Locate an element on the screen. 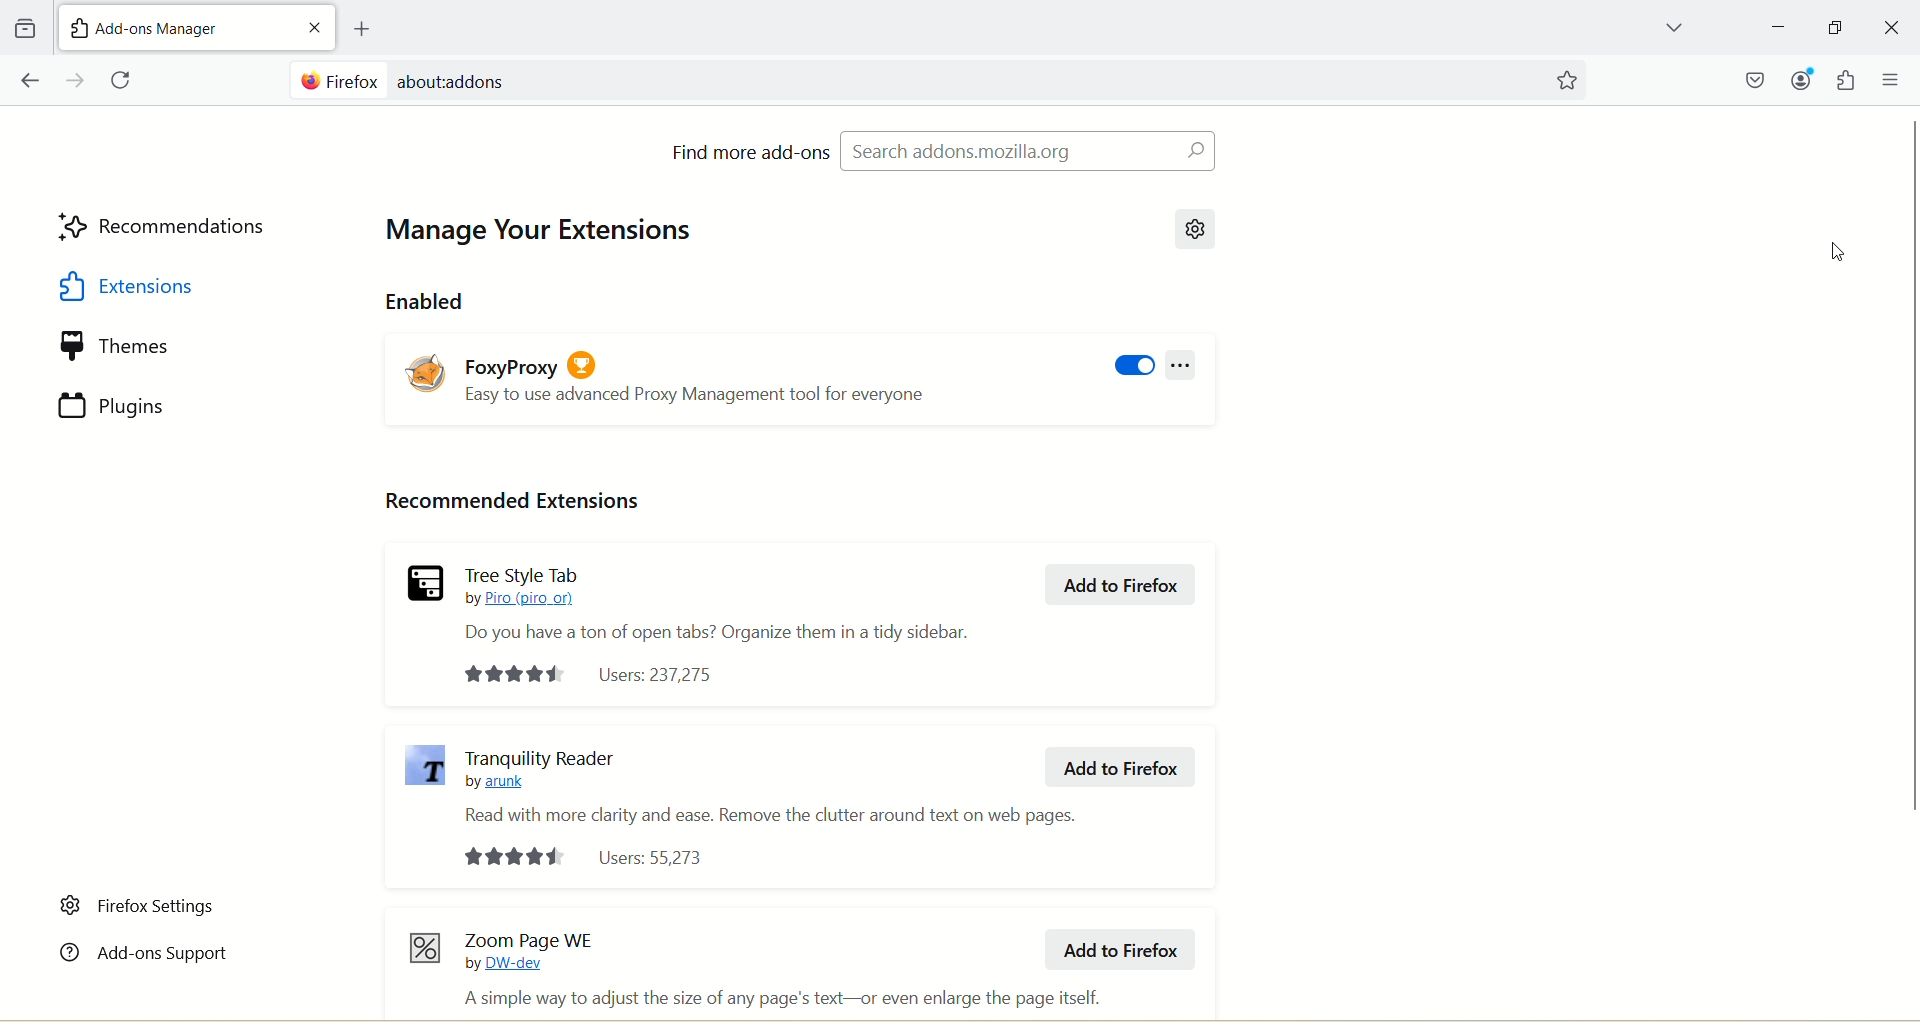  Add to firefox is located at coordinates (1117, 949).